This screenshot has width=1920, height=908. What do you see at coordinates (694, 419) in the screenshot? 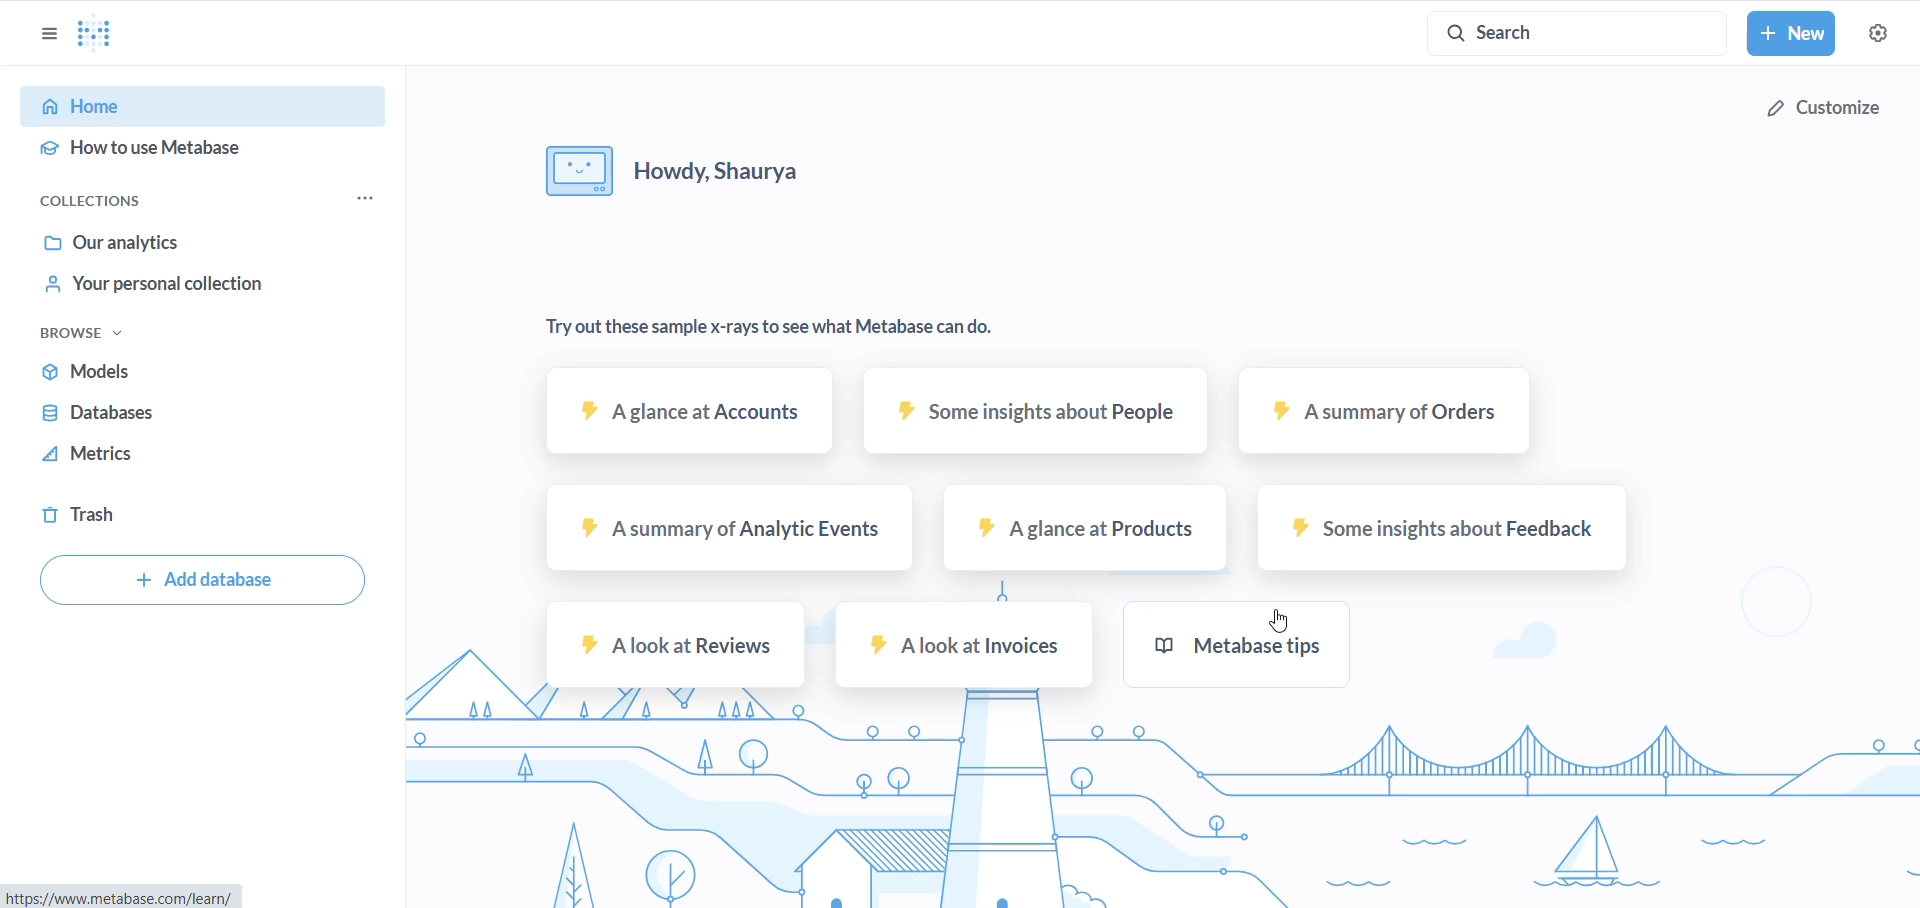
I see `A glance at accounts sample` at bounding box center [694, 419].